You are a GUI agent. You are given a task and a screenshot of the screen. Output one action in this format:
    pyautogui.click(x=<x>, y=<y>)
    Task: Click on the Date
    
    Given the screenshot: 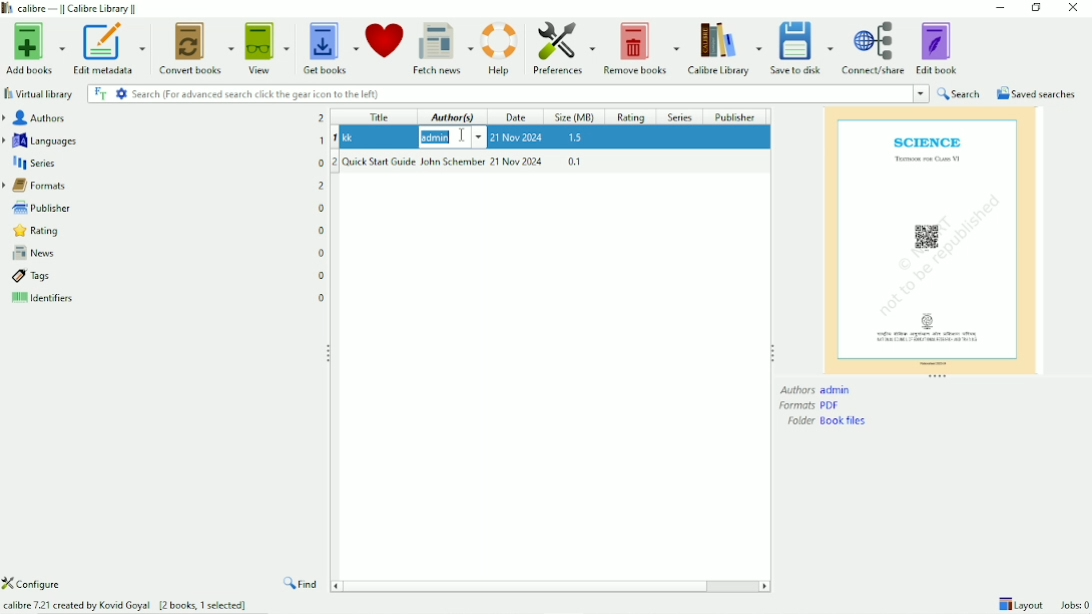 What is the action you would take?
    pyautogui.click(x=517, y=117)
    